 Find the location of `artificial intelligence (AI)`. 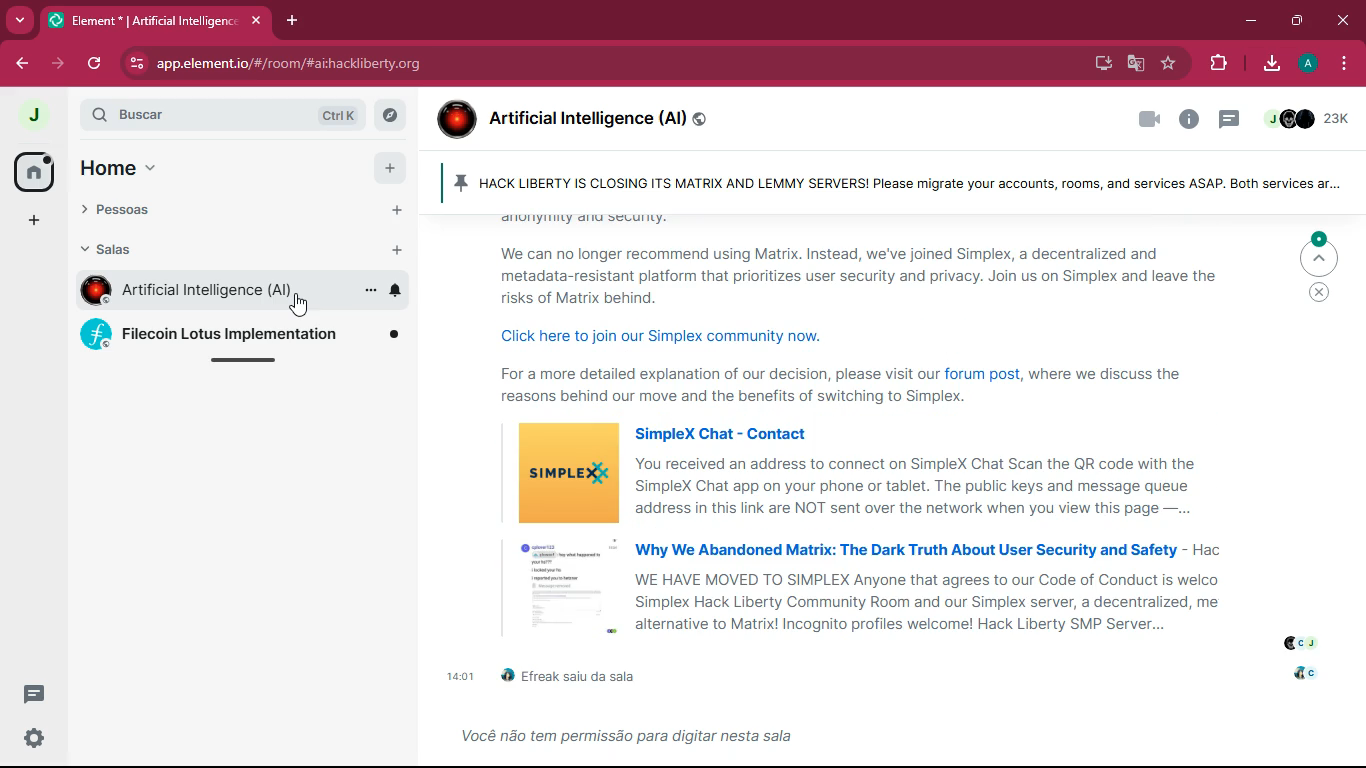

artificial intelligence (AI) is located at coordinates (601, 115).